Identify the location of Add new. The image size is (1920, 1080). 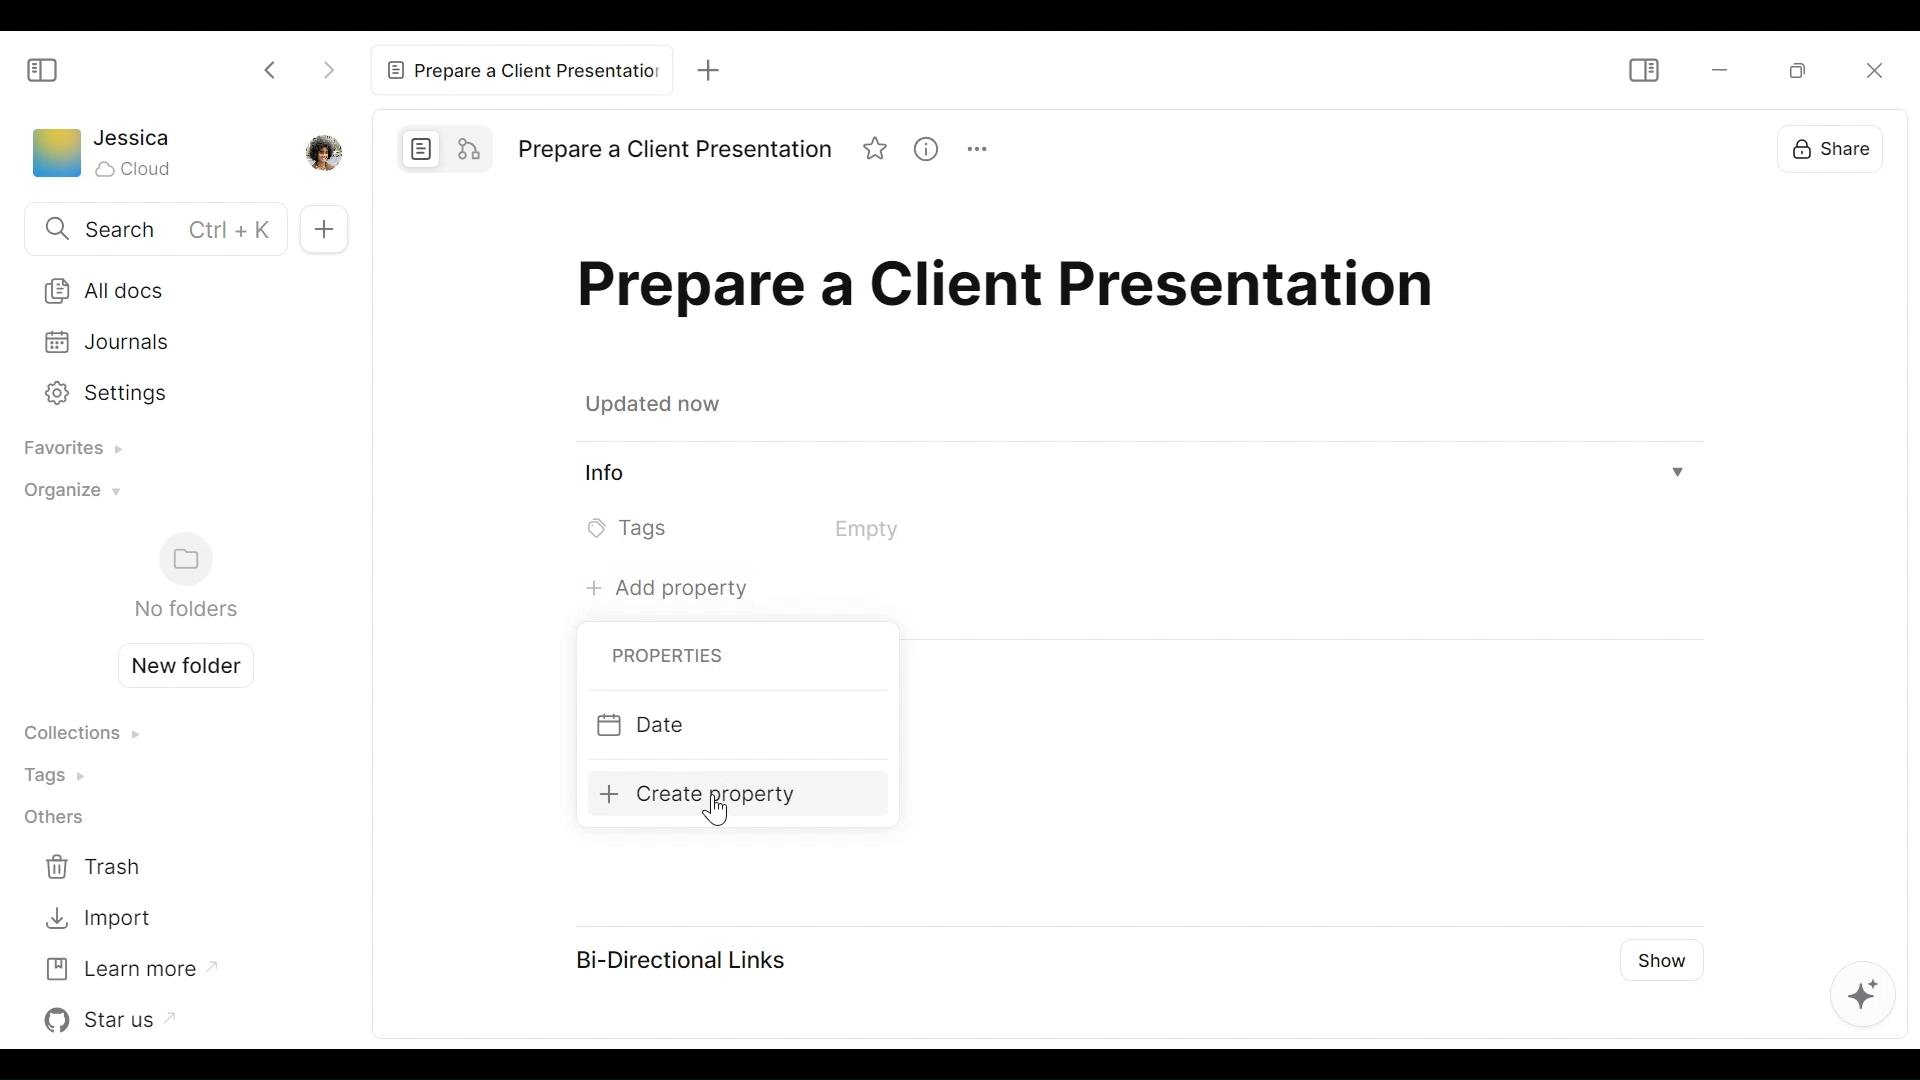
(321, 228).